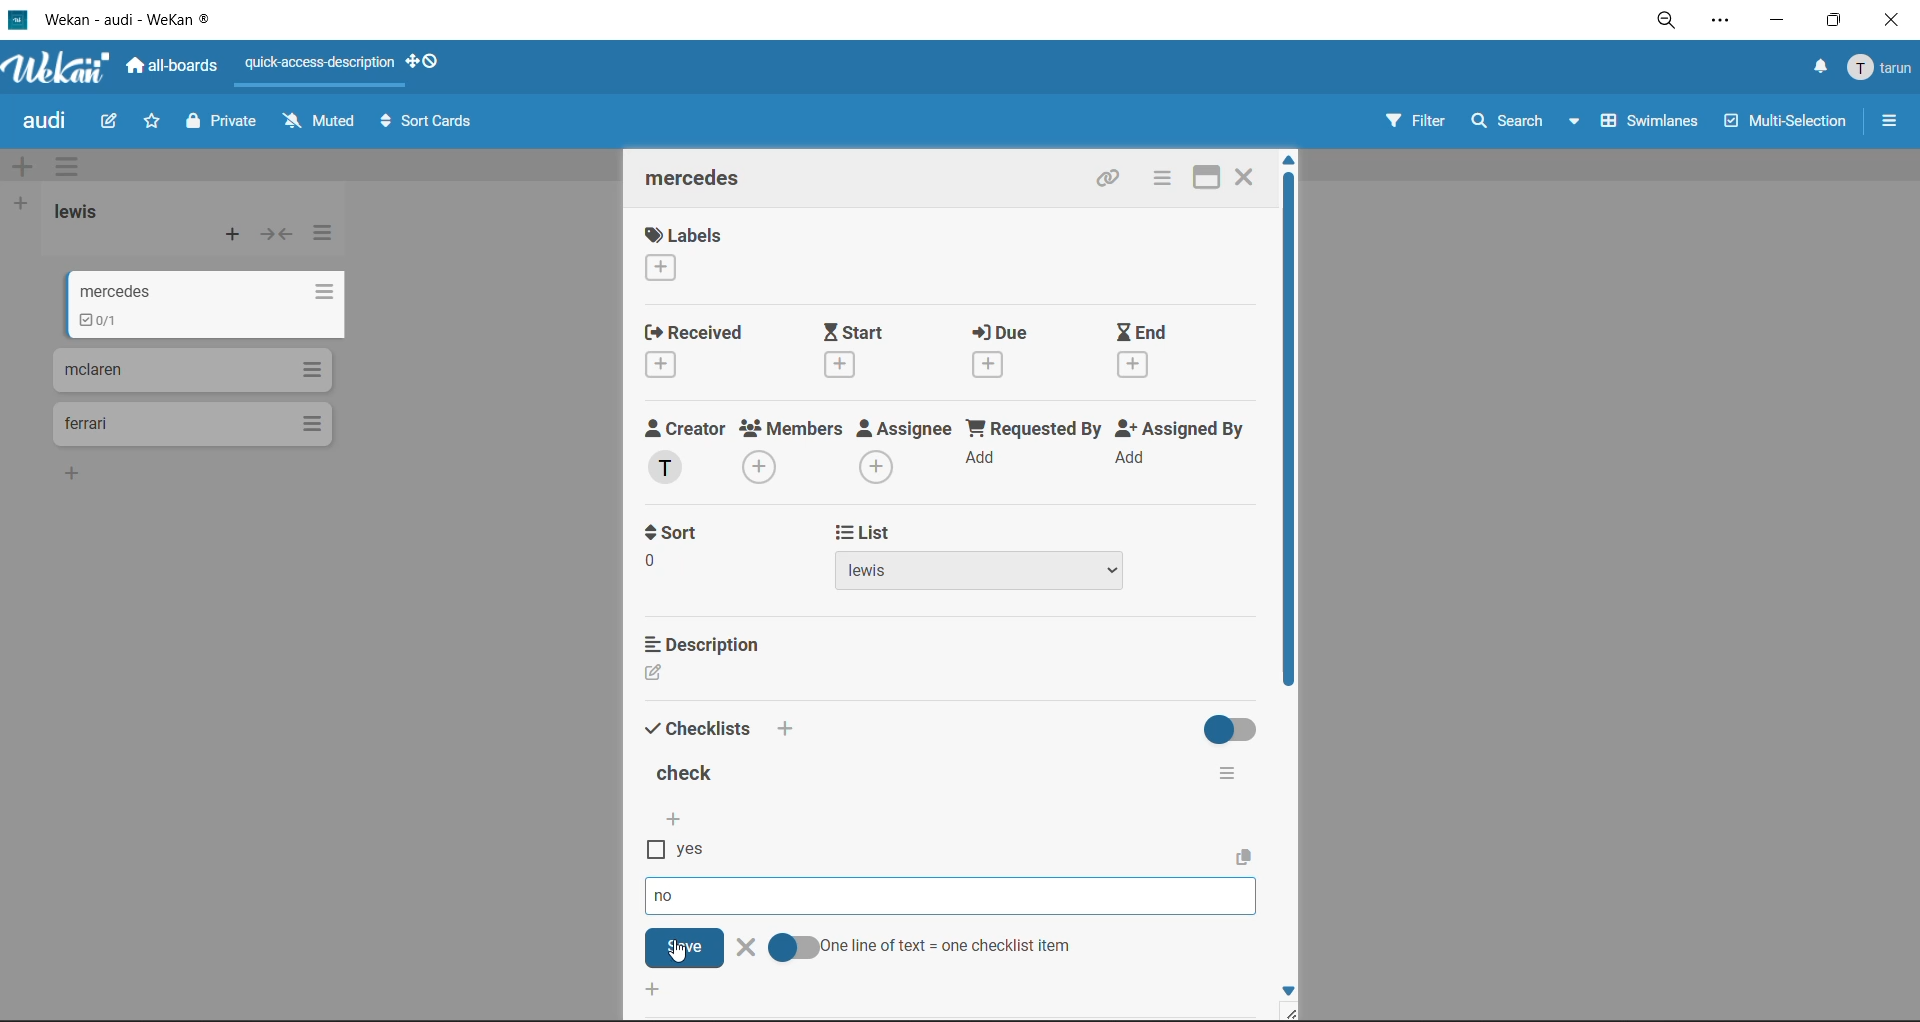 The image size is (1920, 1022). I want to click on copy, so click(1113, 181).